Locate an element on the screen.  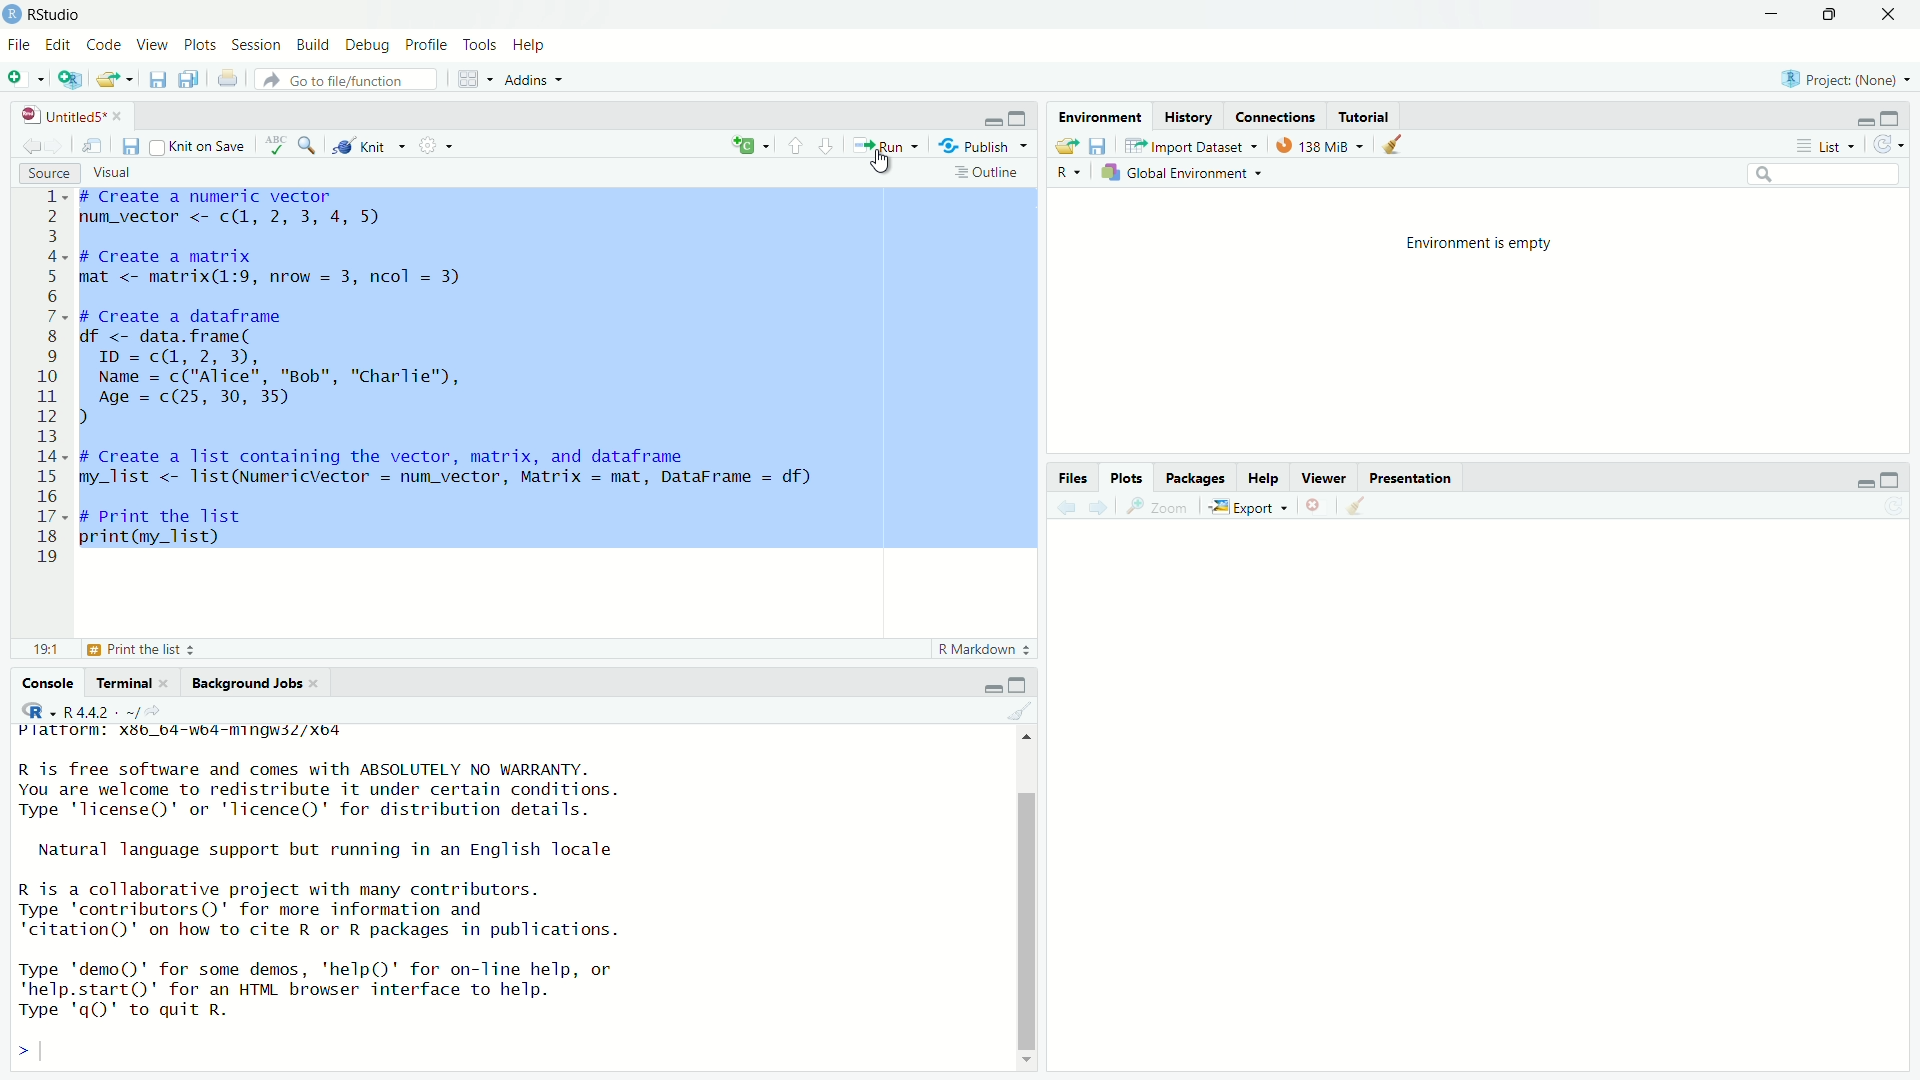
R Markdown + is located at coordinates (989, 652).